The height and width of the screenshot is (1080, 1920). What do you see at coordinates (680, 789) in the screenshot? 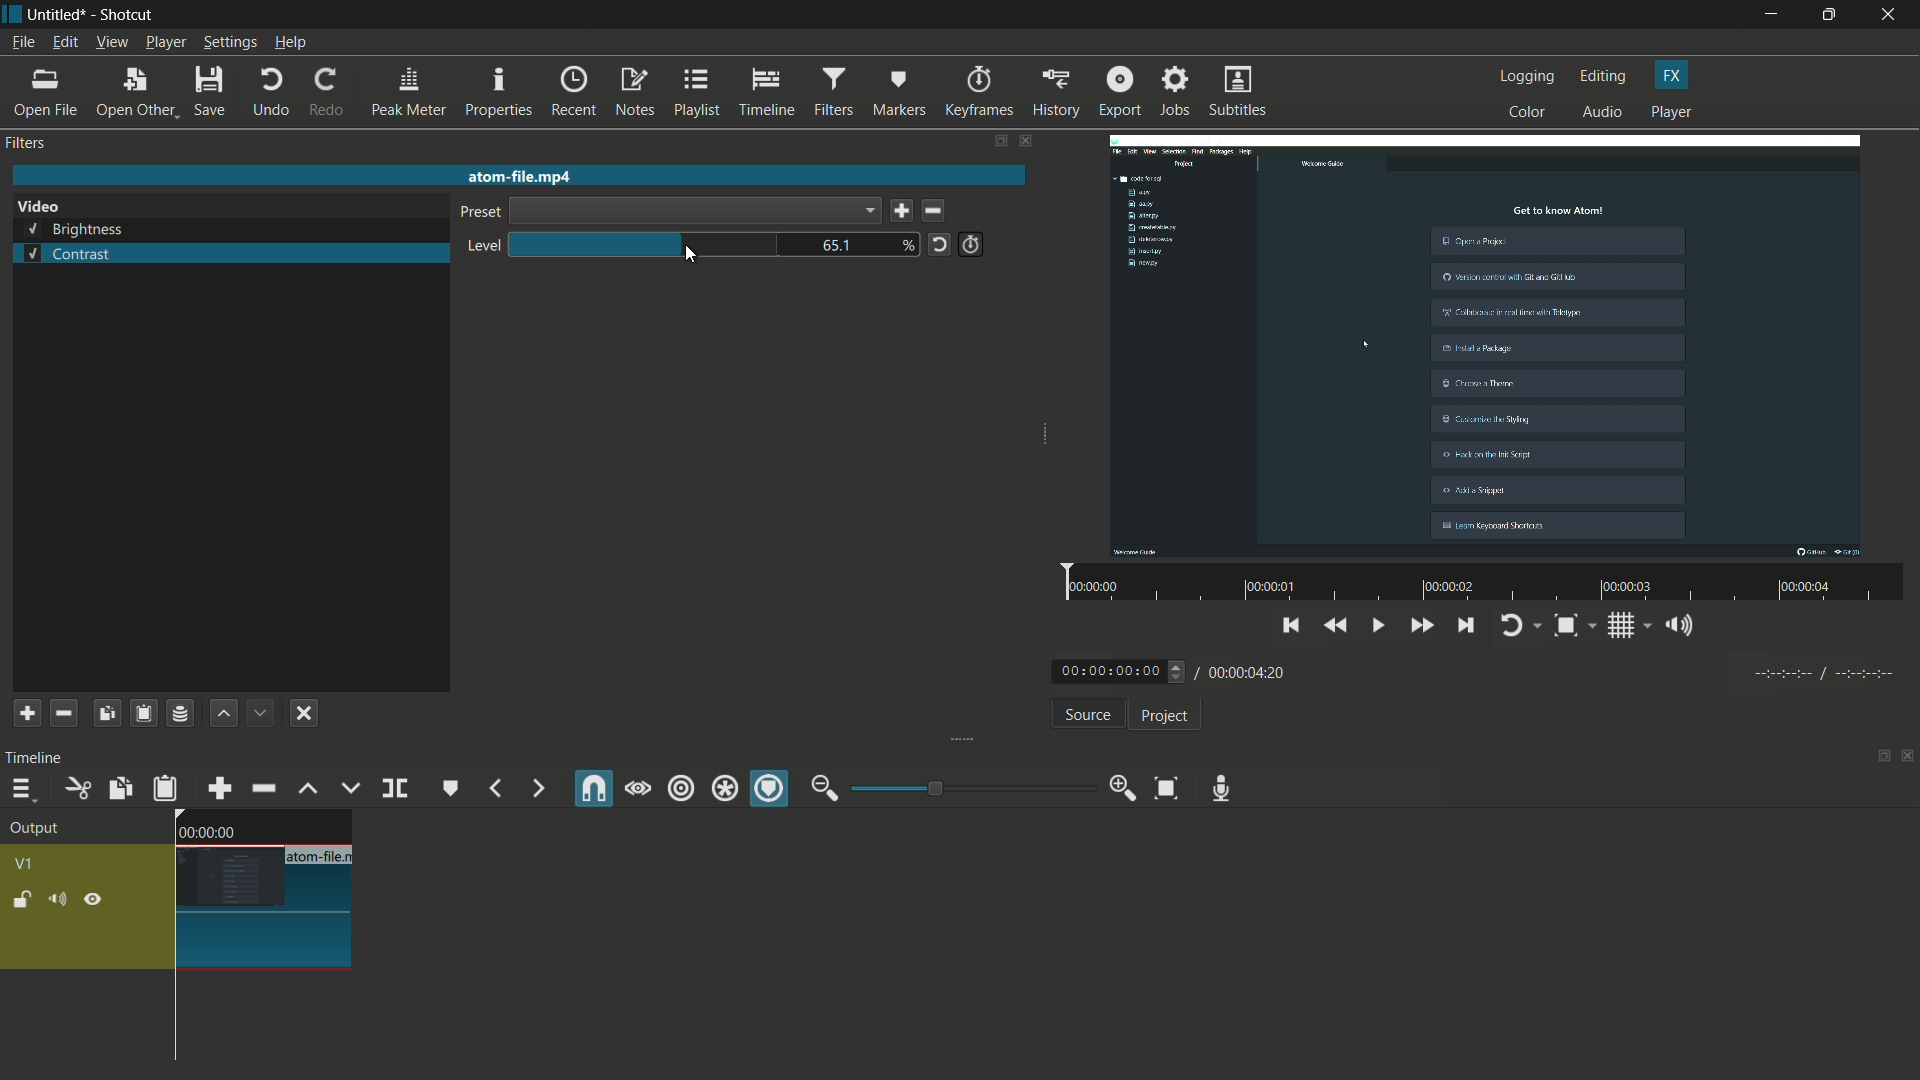
I see `ripple` at bounding box center [680, 789].